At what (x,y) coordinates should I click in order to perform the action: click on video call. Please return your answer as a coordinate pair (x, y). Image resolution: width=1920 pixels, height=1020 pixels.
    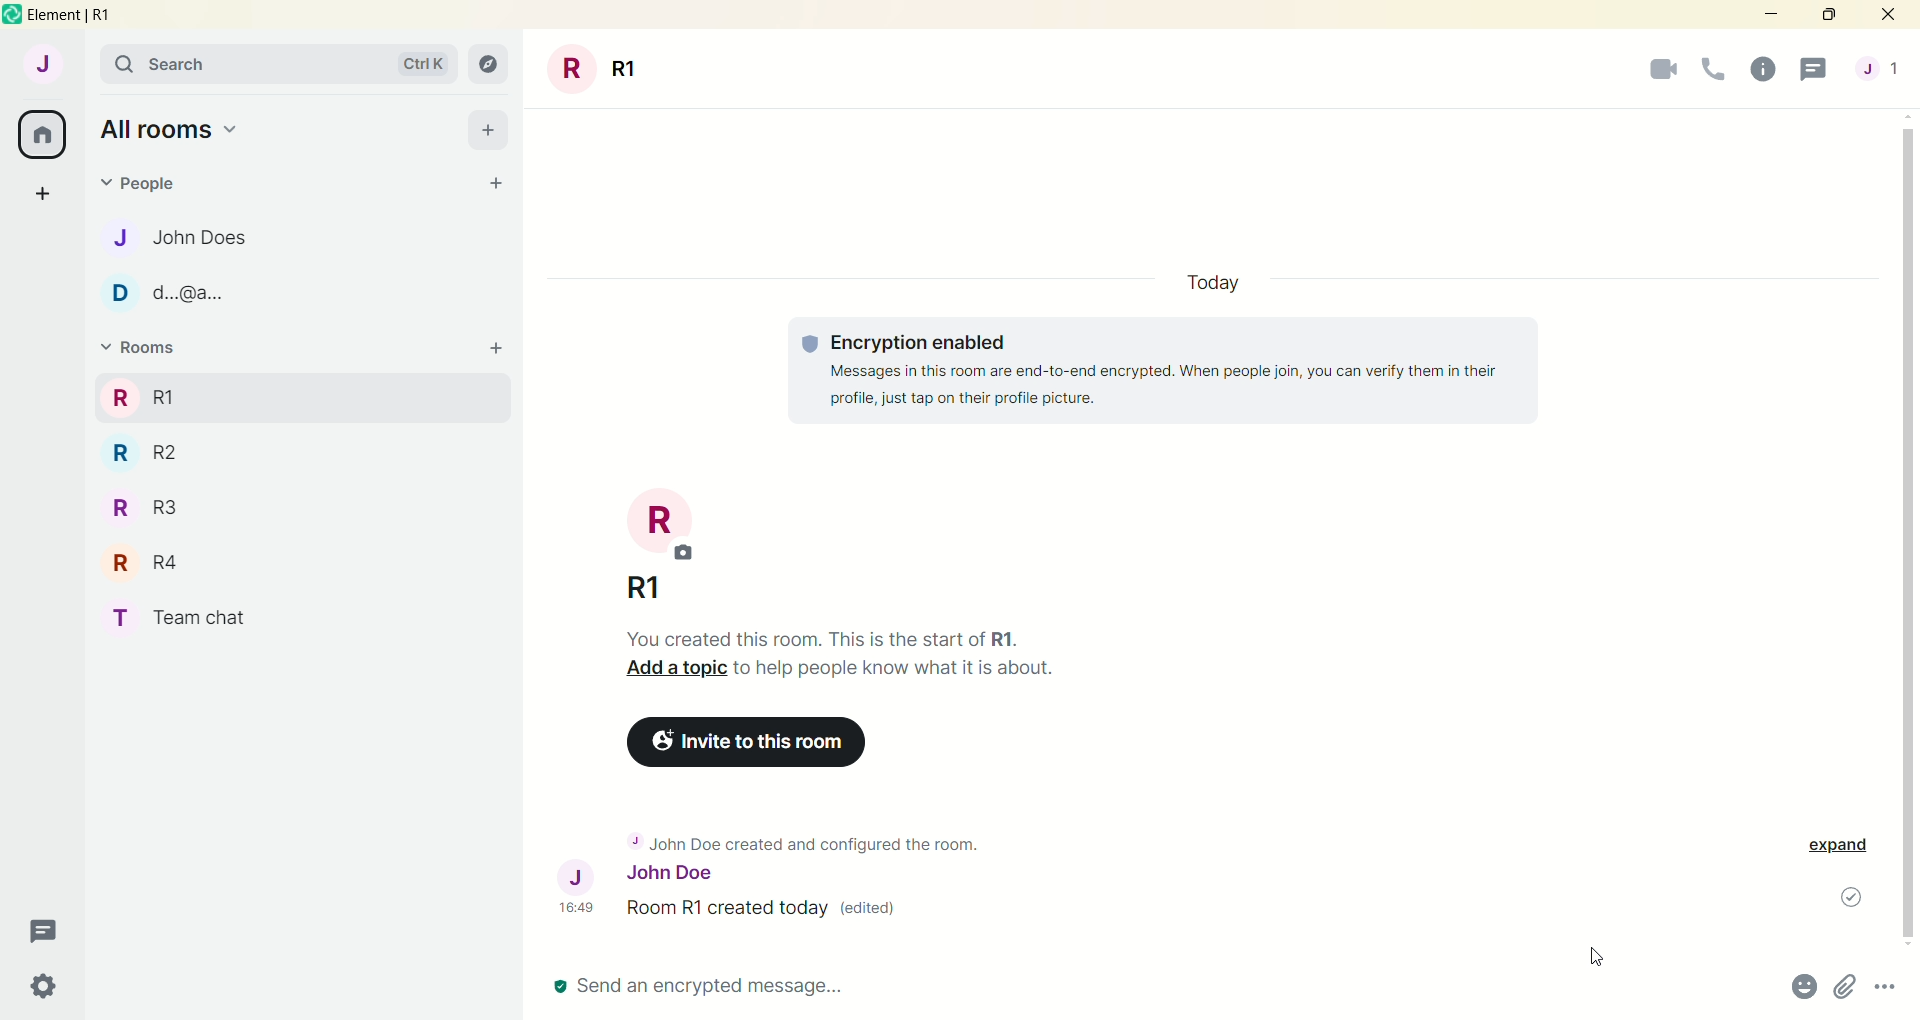
    Looking at the image, I should click on (1661, 71).